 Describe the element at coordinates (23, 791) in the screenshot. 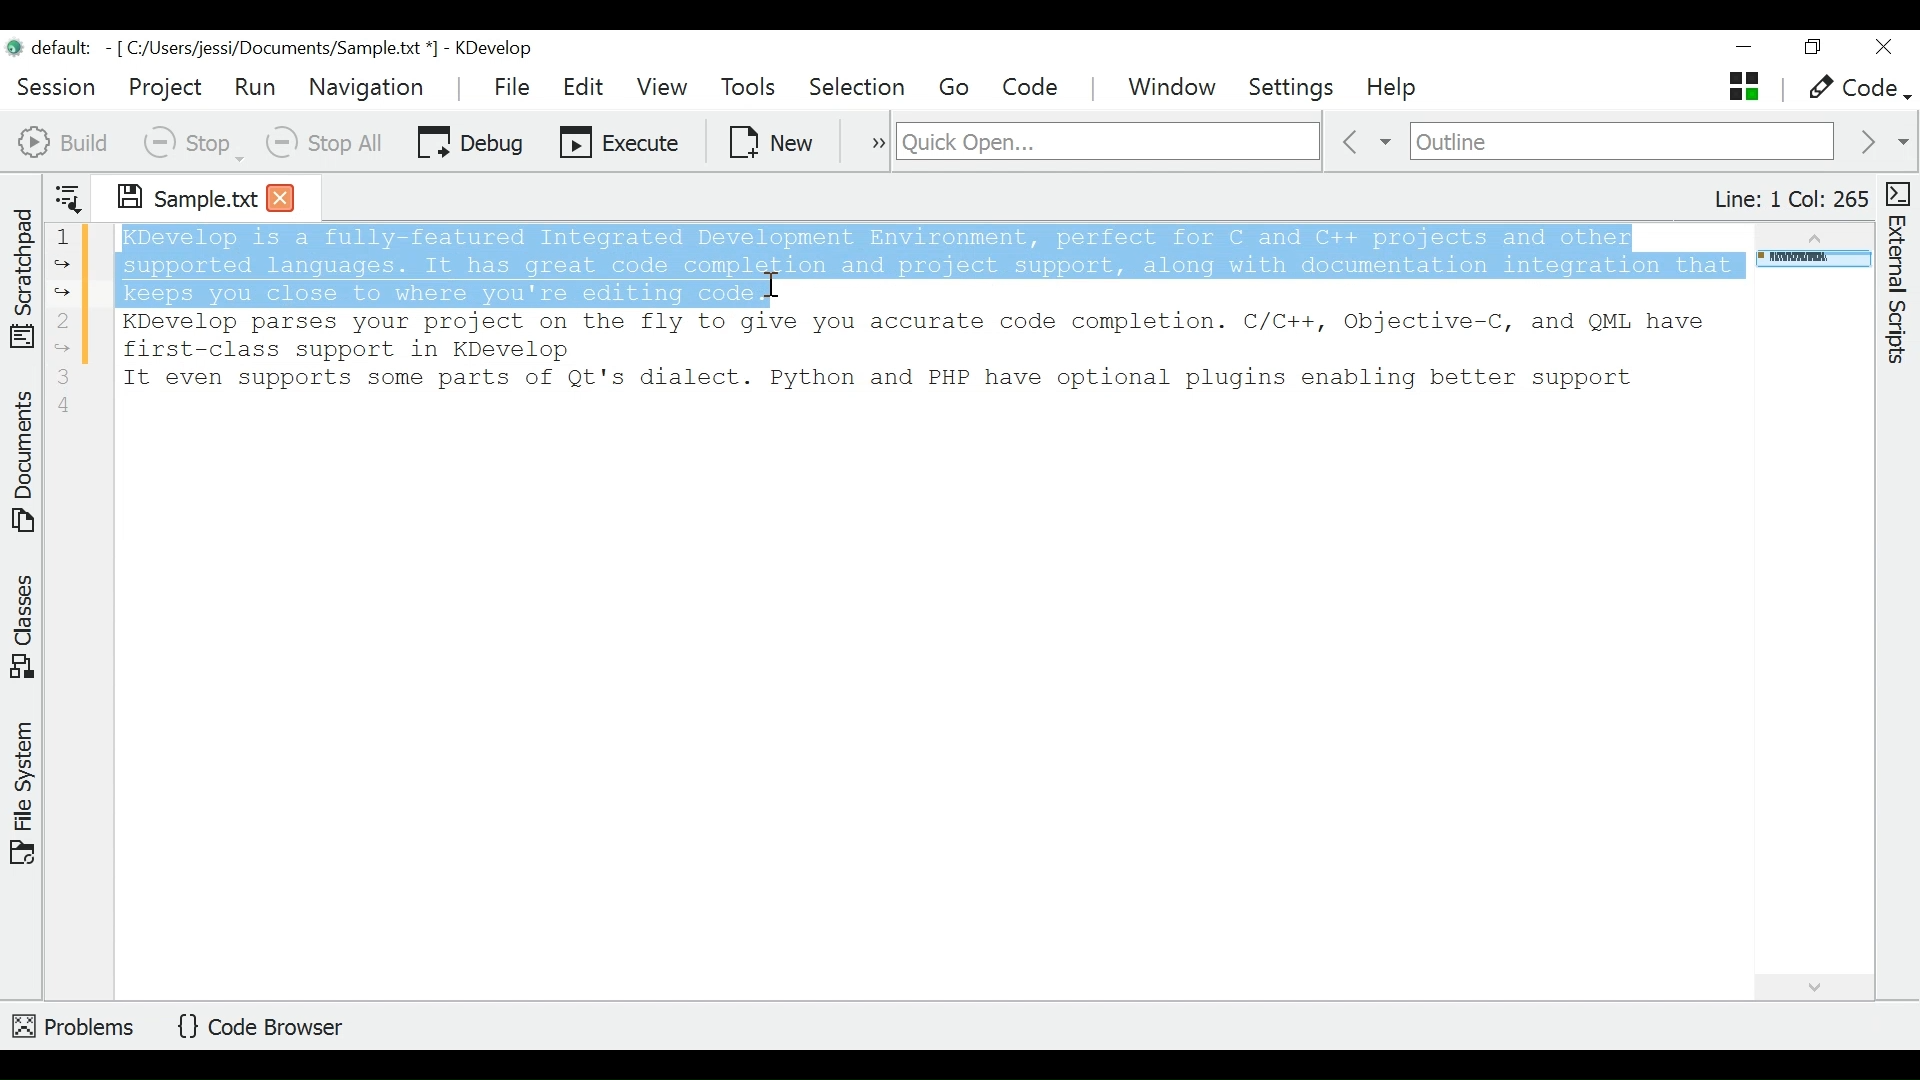

I see `File System` at that location.